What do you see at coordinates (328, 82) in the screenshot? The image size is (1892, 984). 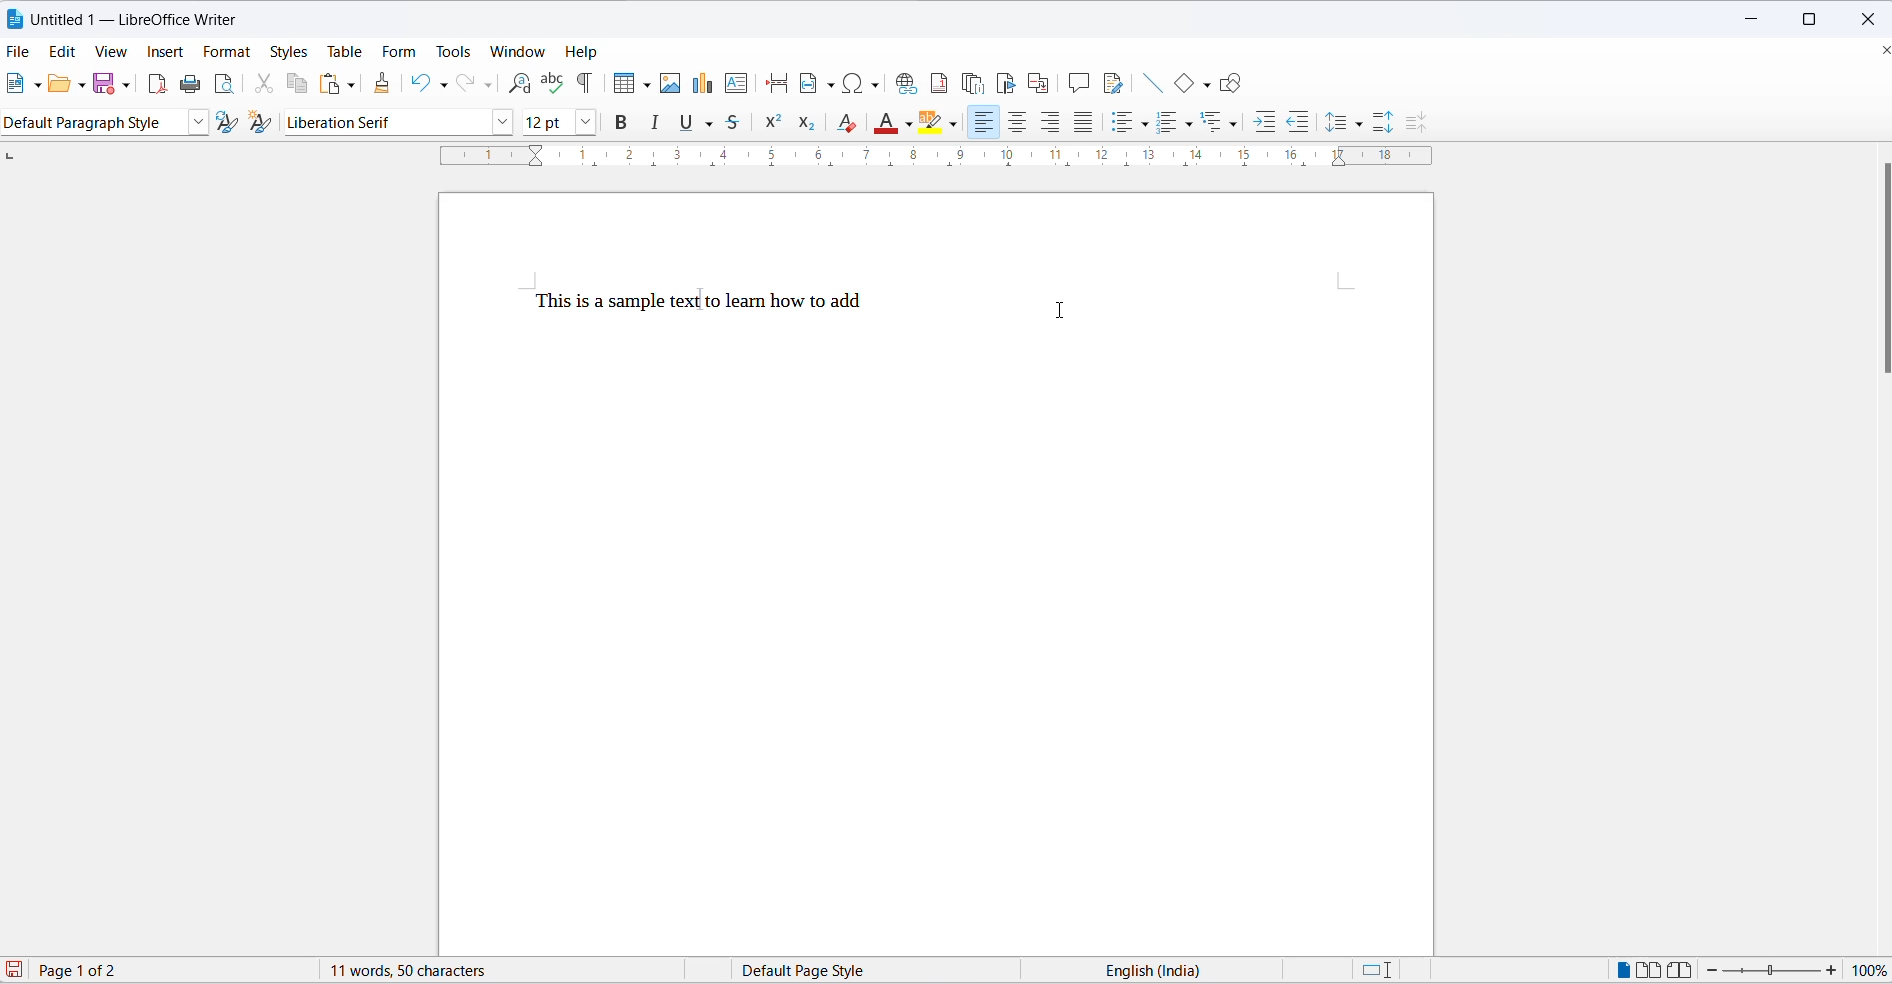 I see `paste` at bounding box center [328, 82].